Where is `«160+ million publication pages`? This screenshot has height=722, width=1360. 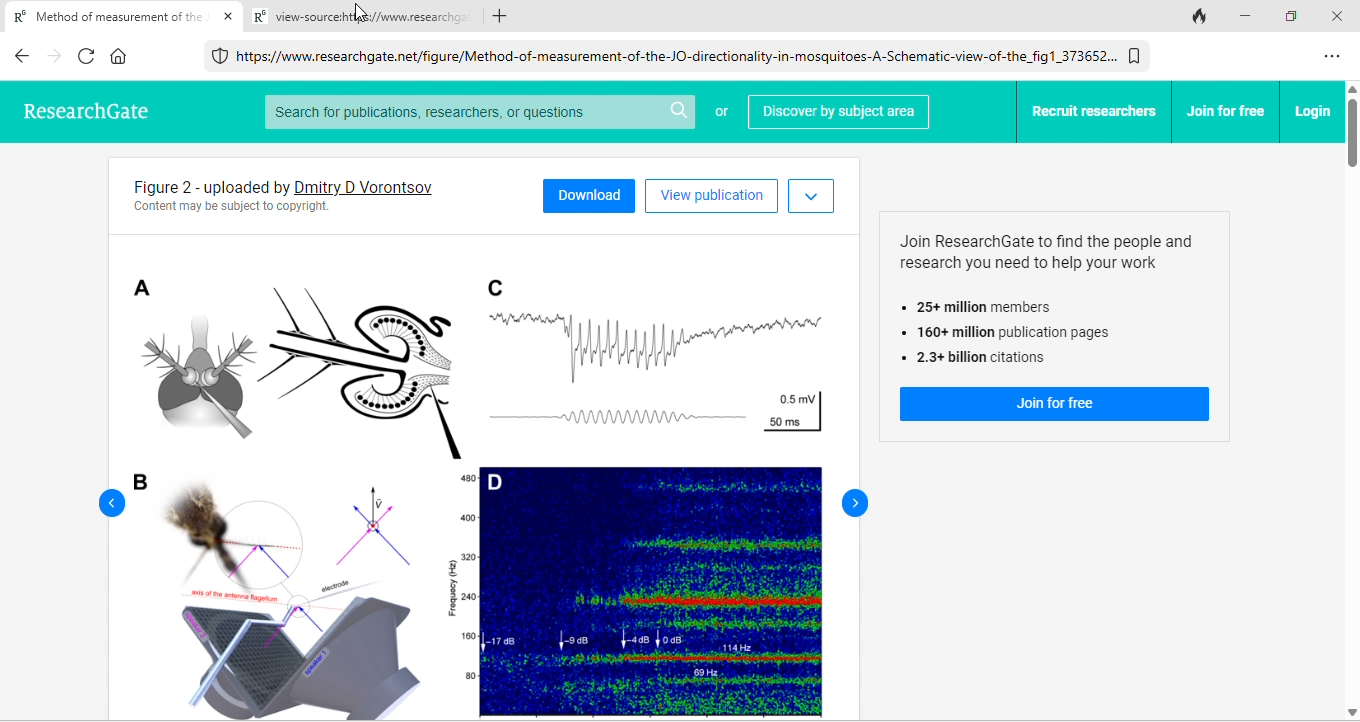
«160+ million publication pages is located at coordinates (1004, 334).